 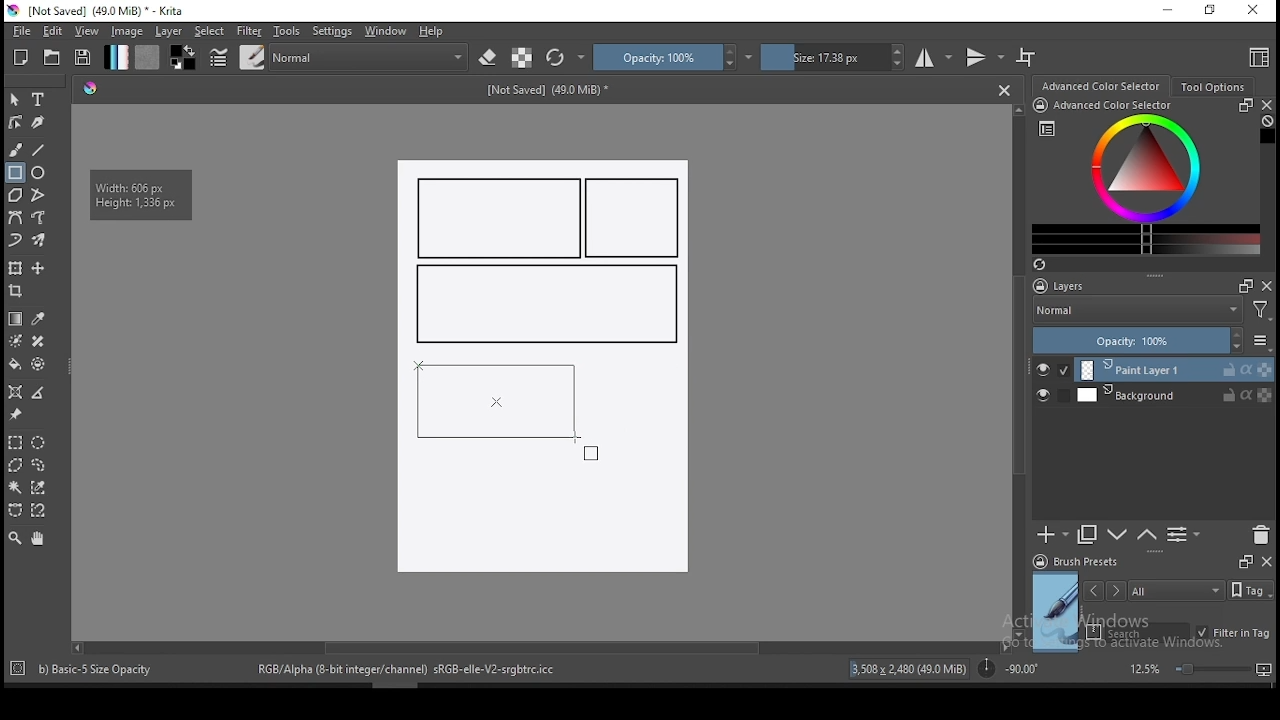 What do you see at coordinates (370, 57) in the screenshot?
I see `blending mode` at bounding box center [370, 57].